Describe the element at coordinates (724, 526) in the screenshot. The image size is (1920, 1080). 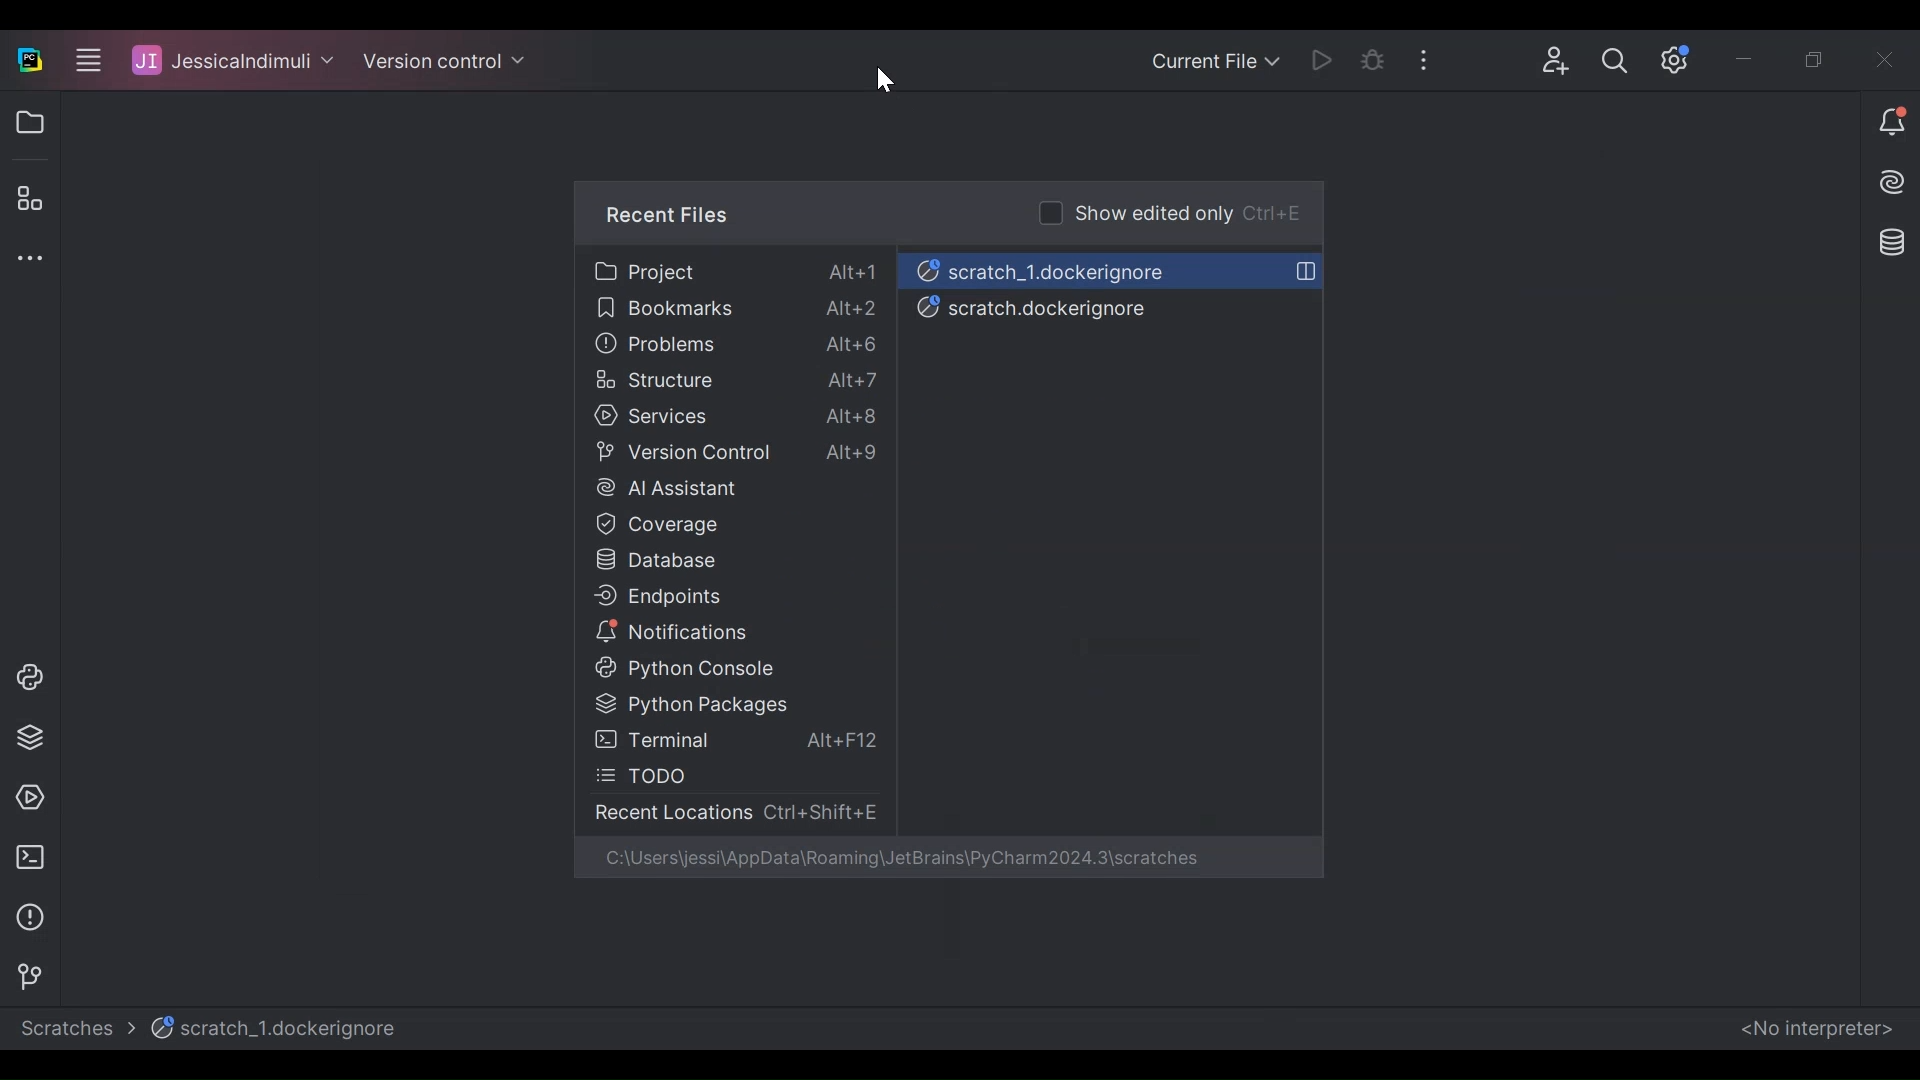
I see `Coverage` at that location.